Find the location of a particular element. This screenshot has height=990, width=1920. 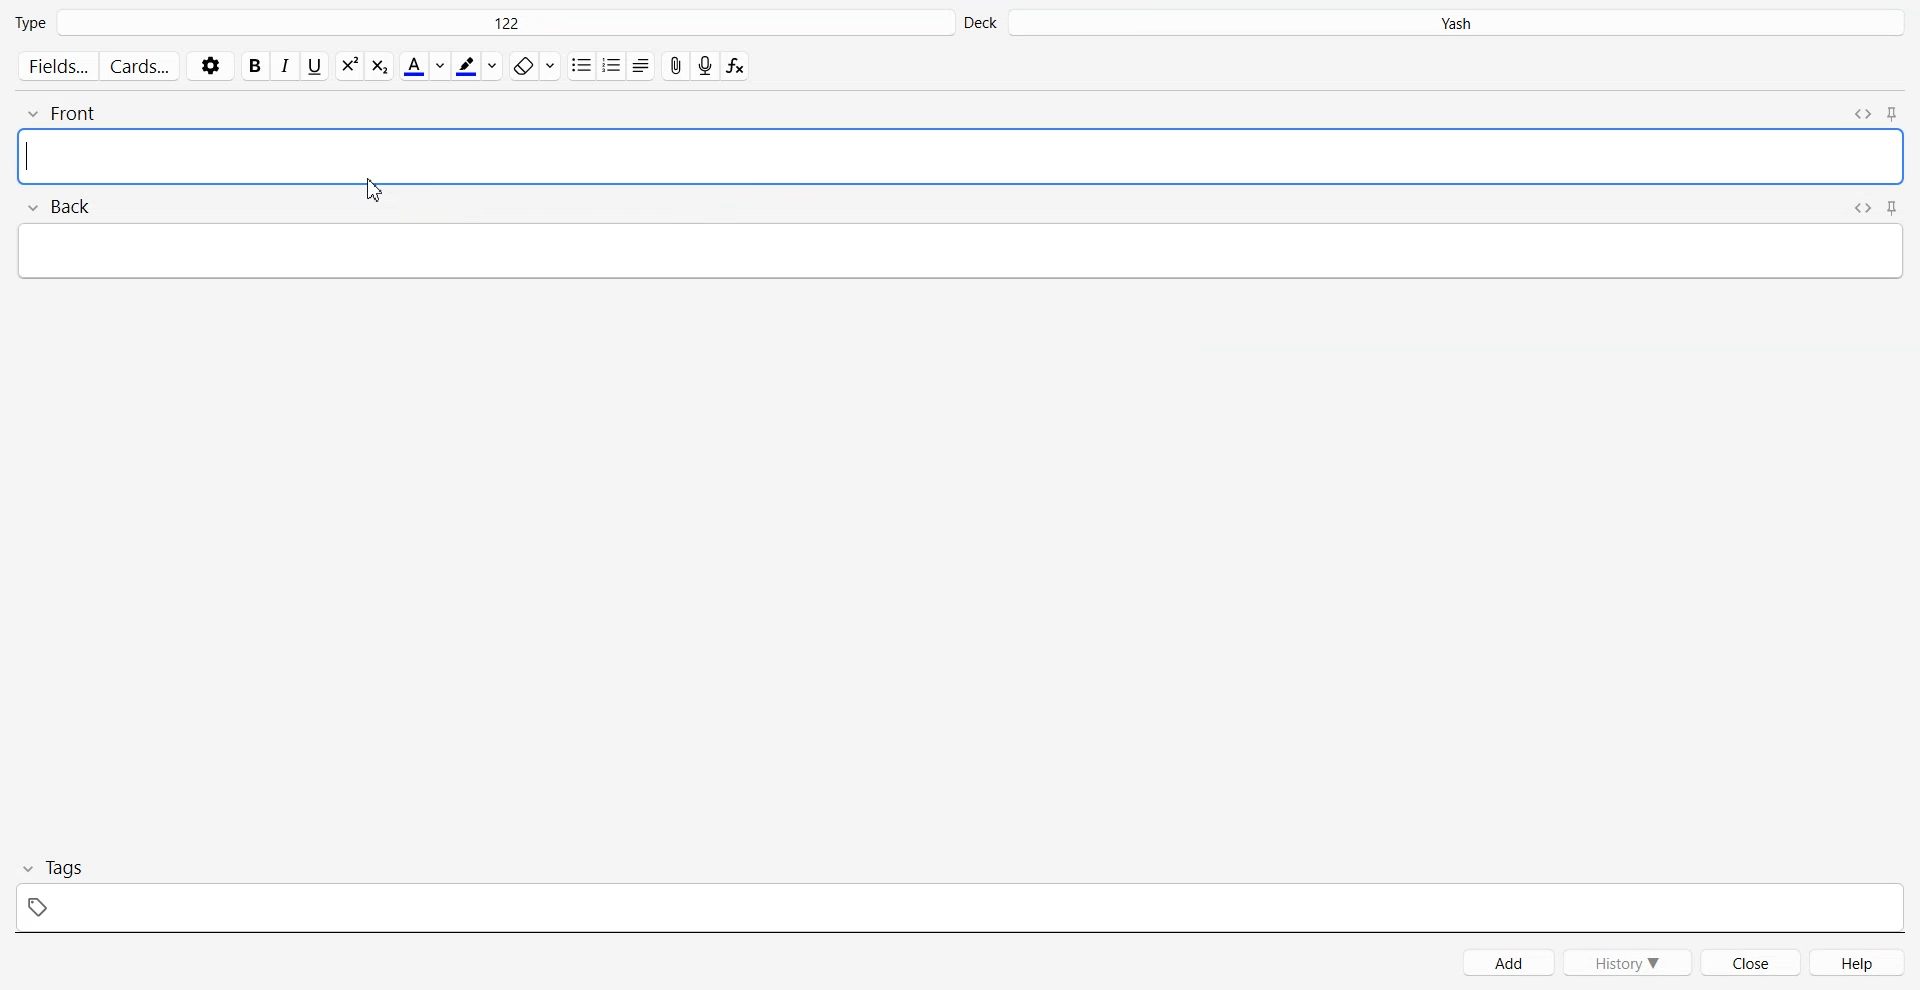

Attach File is located at coordinates (674, 65).